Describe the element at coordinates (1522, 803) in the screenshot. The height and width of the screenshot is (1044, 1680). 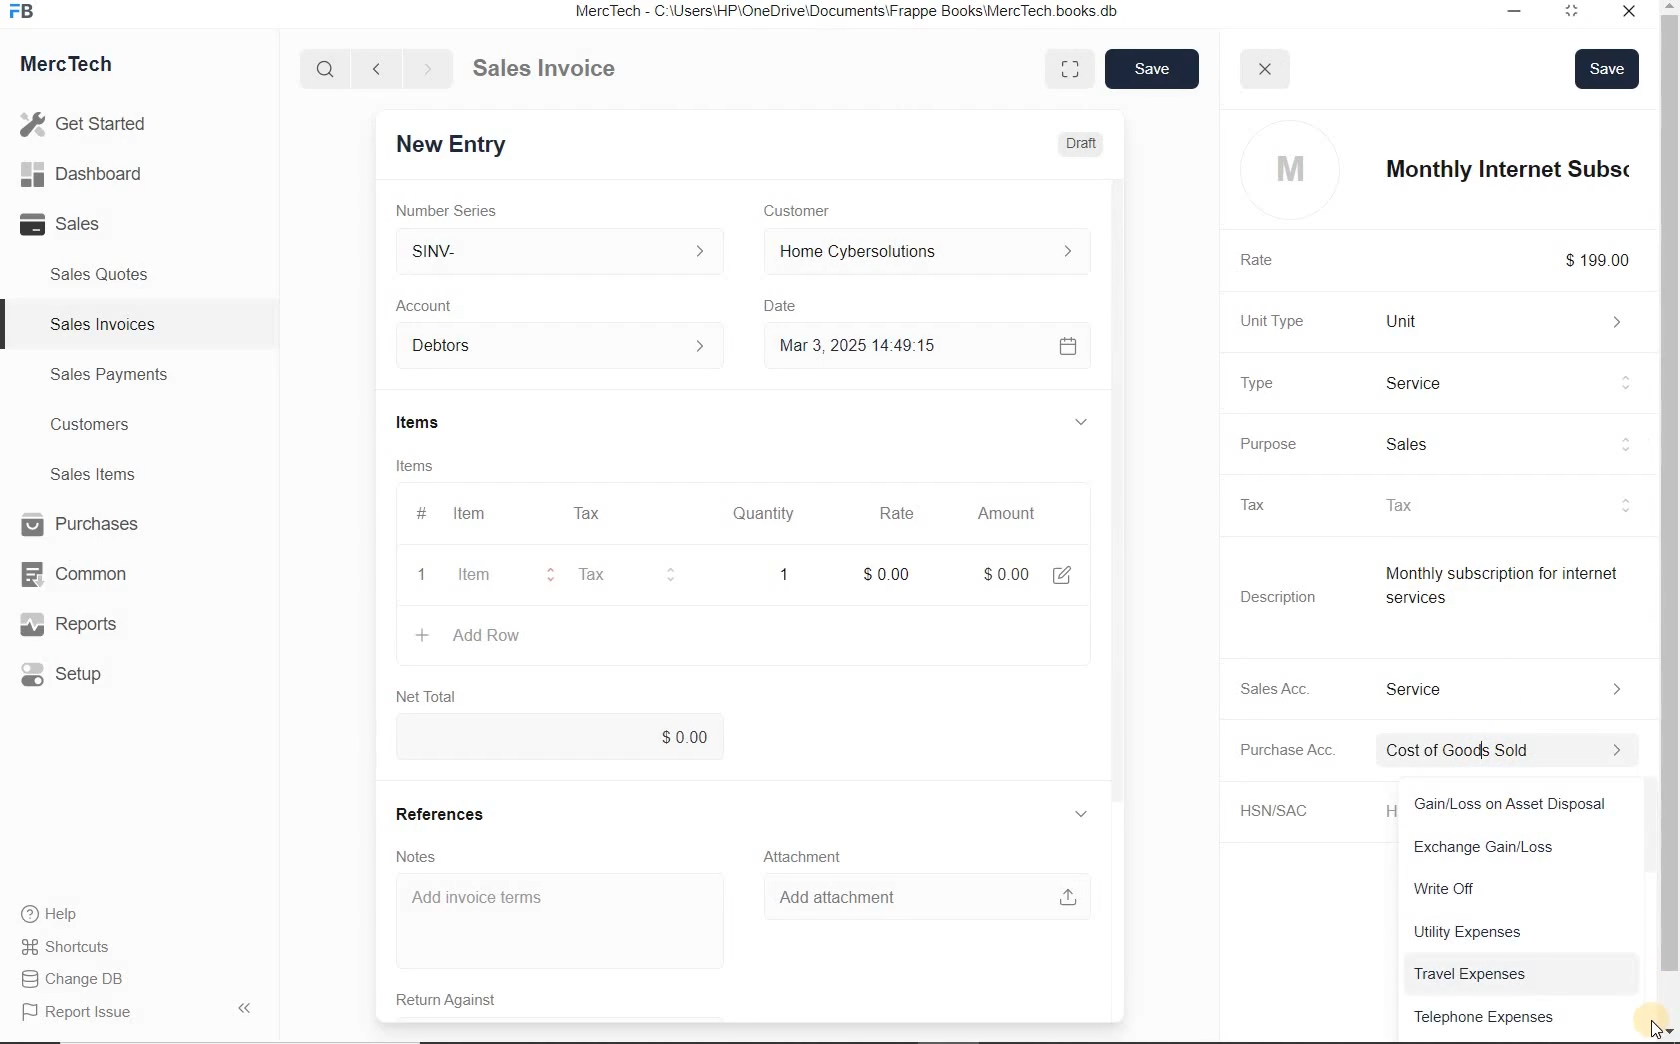
I see `Gain/Loss on Asset Disposal` at that location.